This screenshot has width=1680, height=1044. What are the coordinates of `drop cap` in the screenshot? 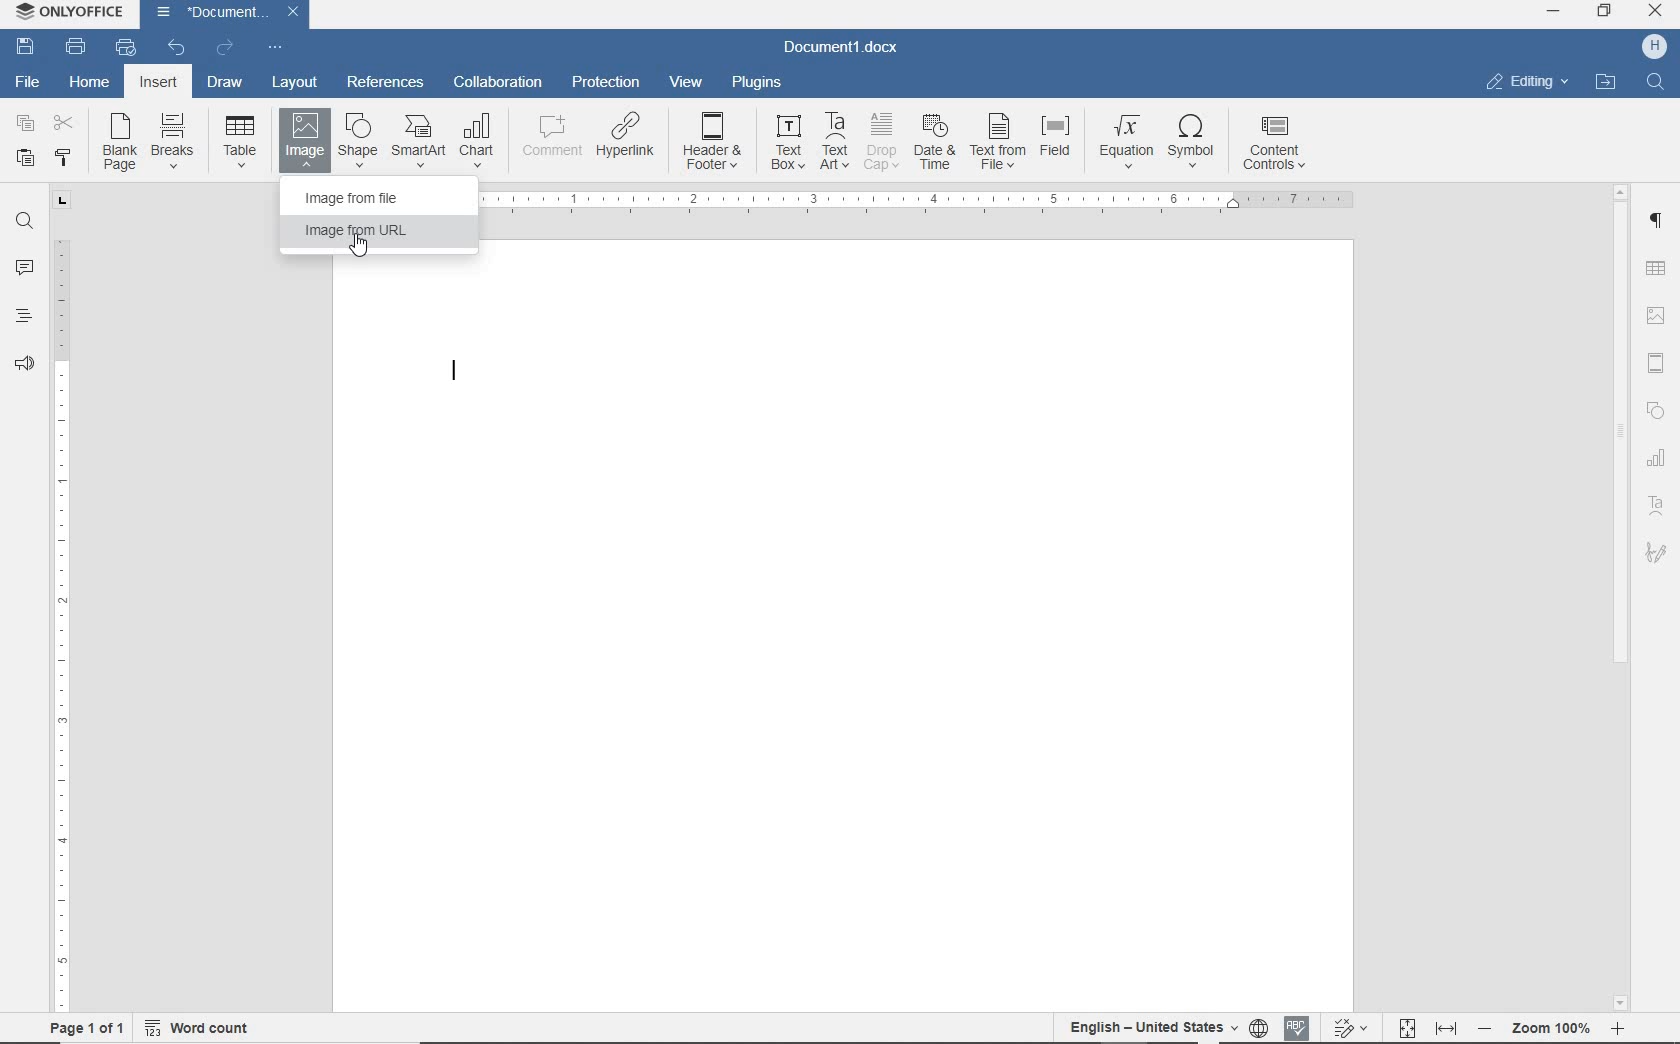 It's located at (883, 141).